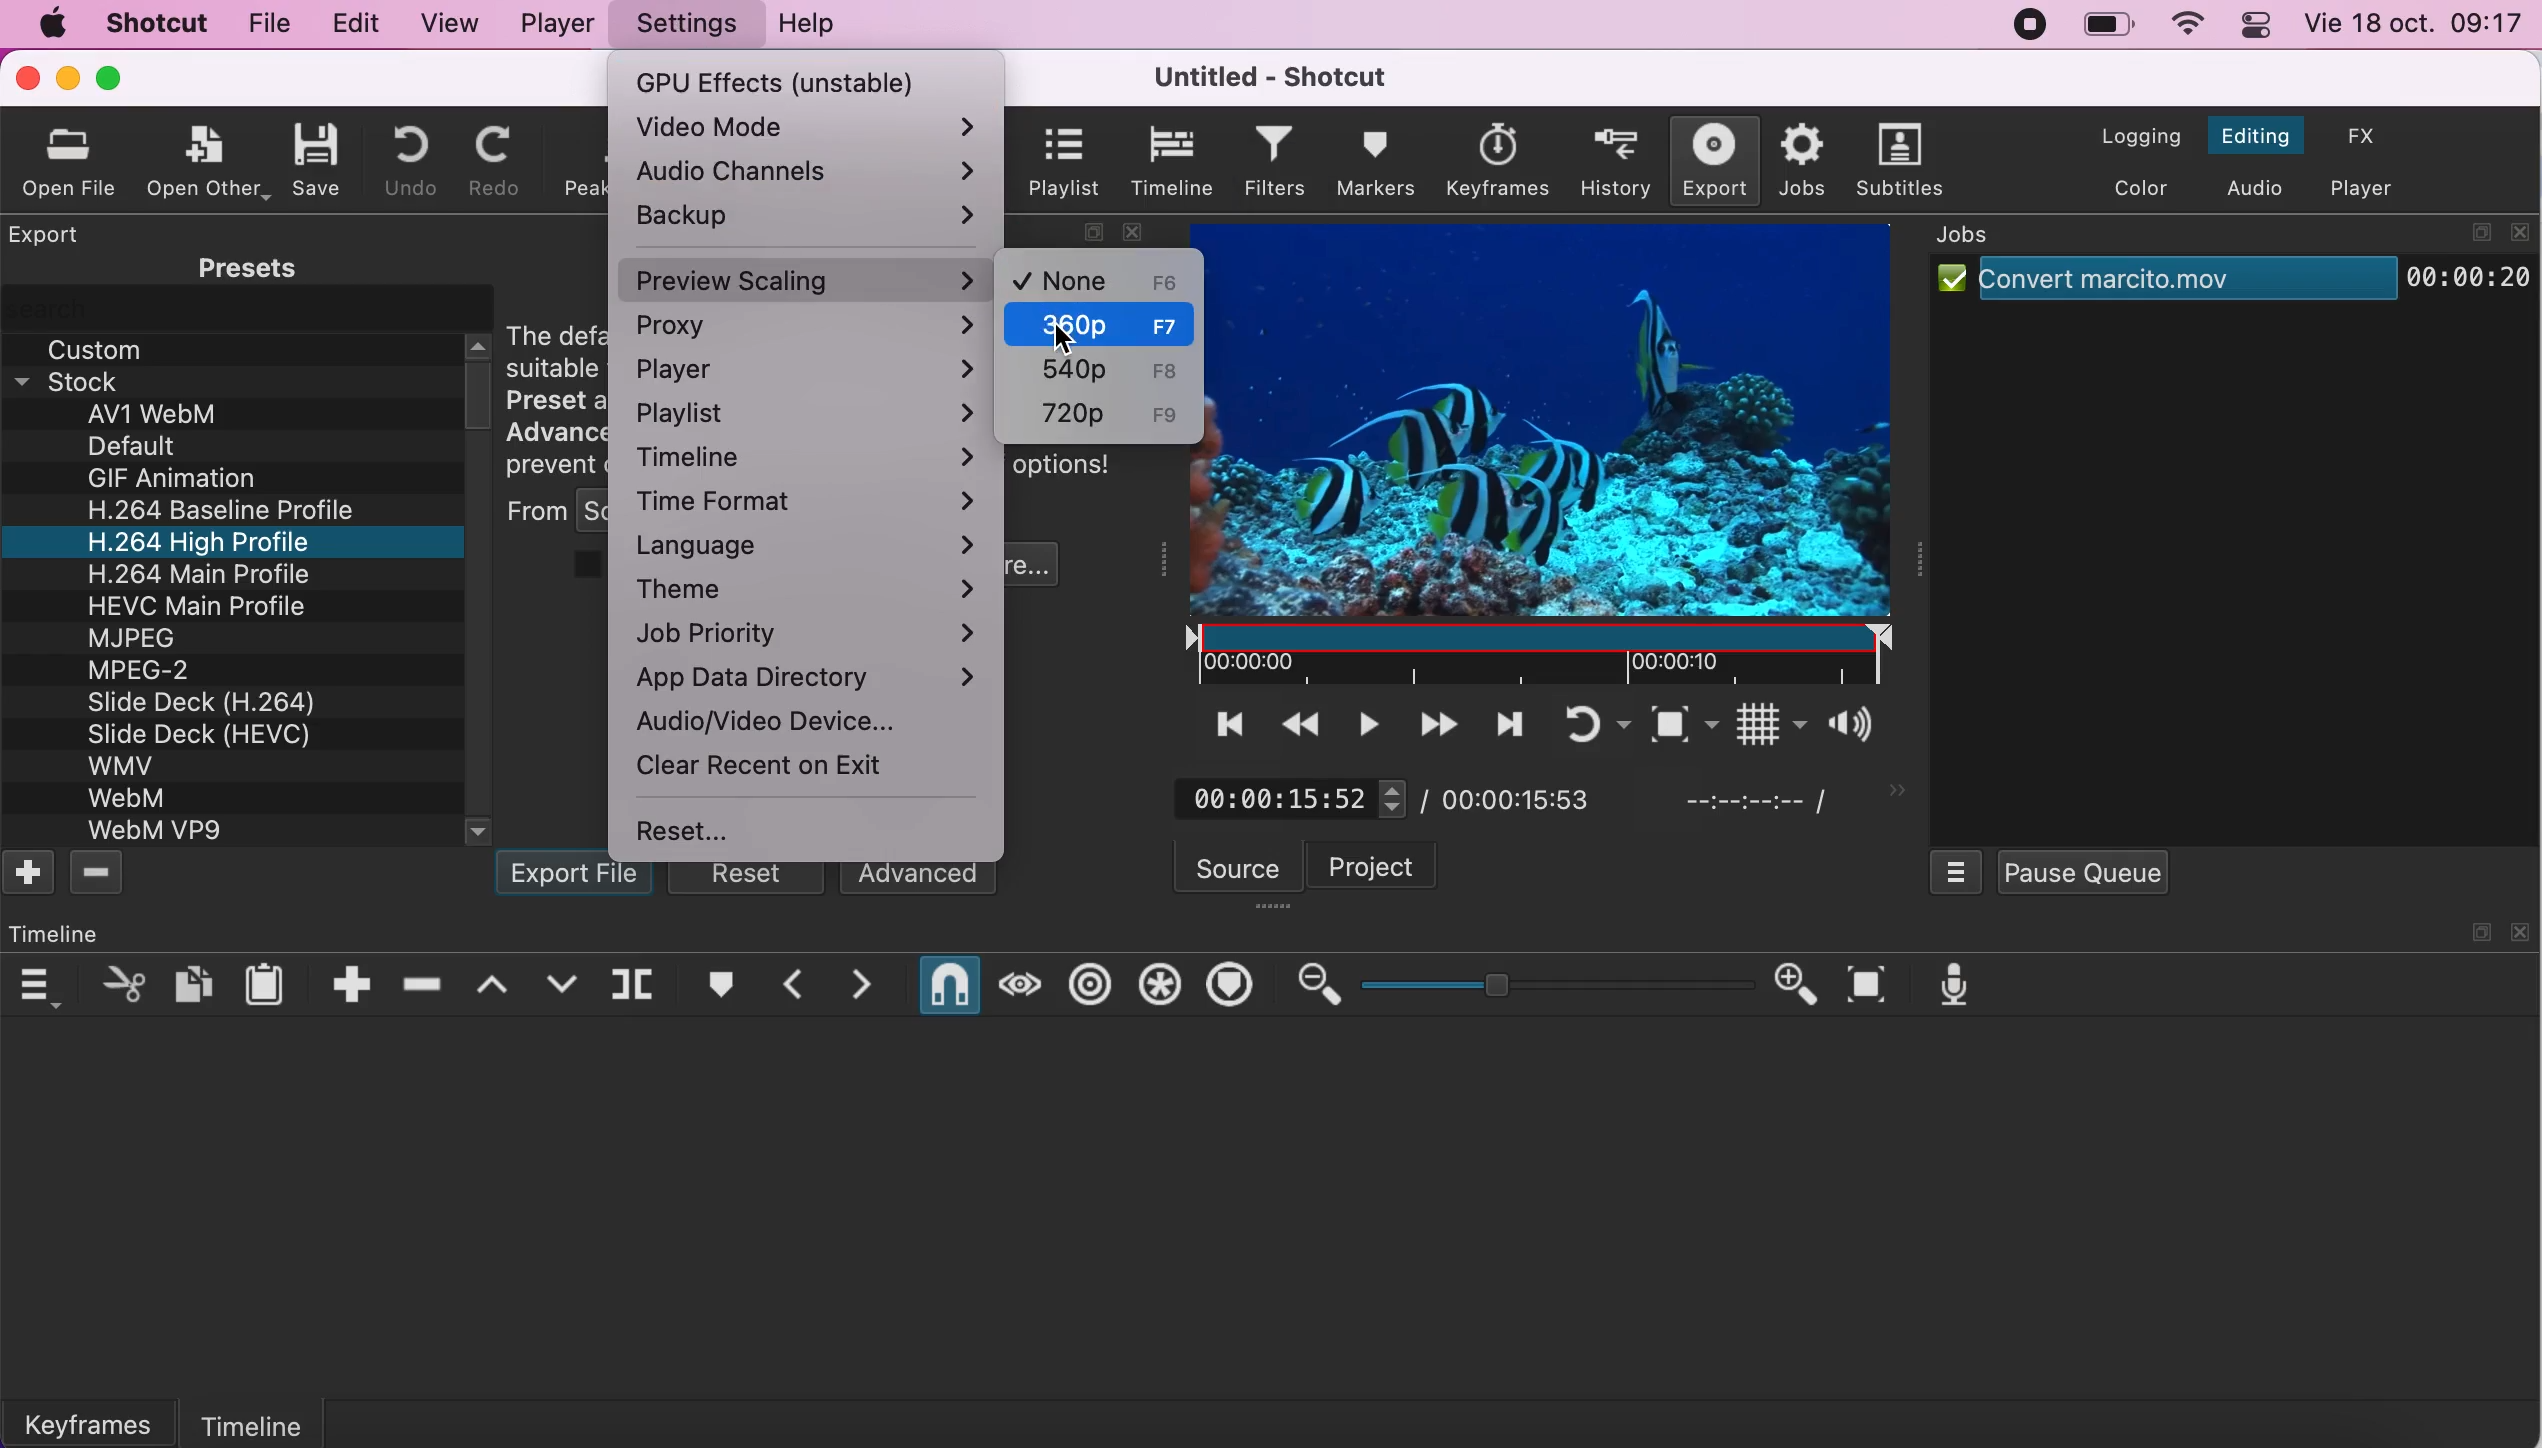  I want to click on skip to the next point, so click(1506, 723).